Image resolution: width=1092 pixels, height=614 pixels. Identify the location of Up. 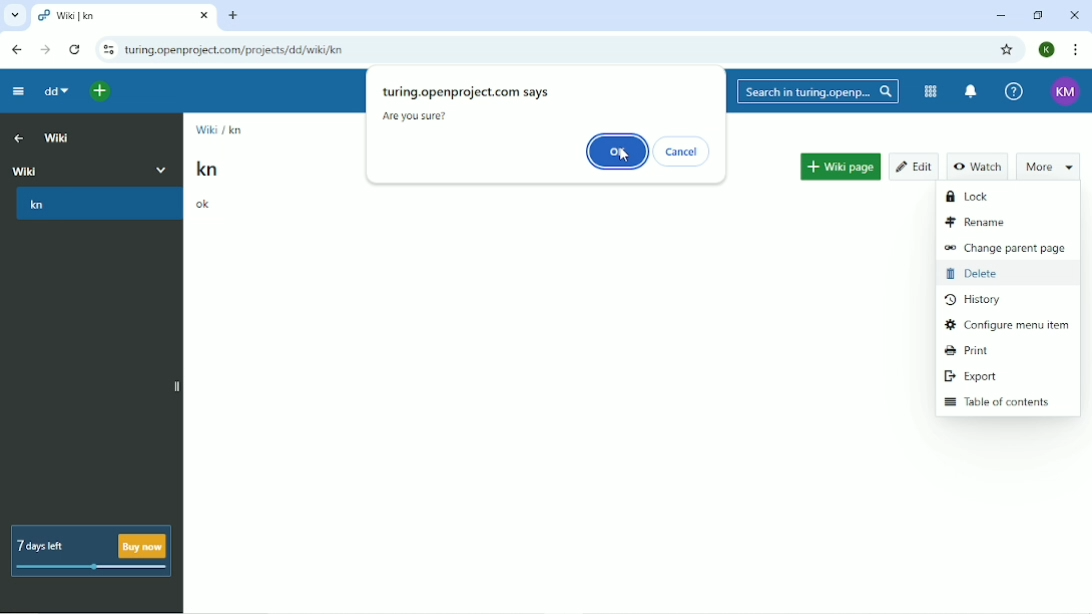
(19, 137).